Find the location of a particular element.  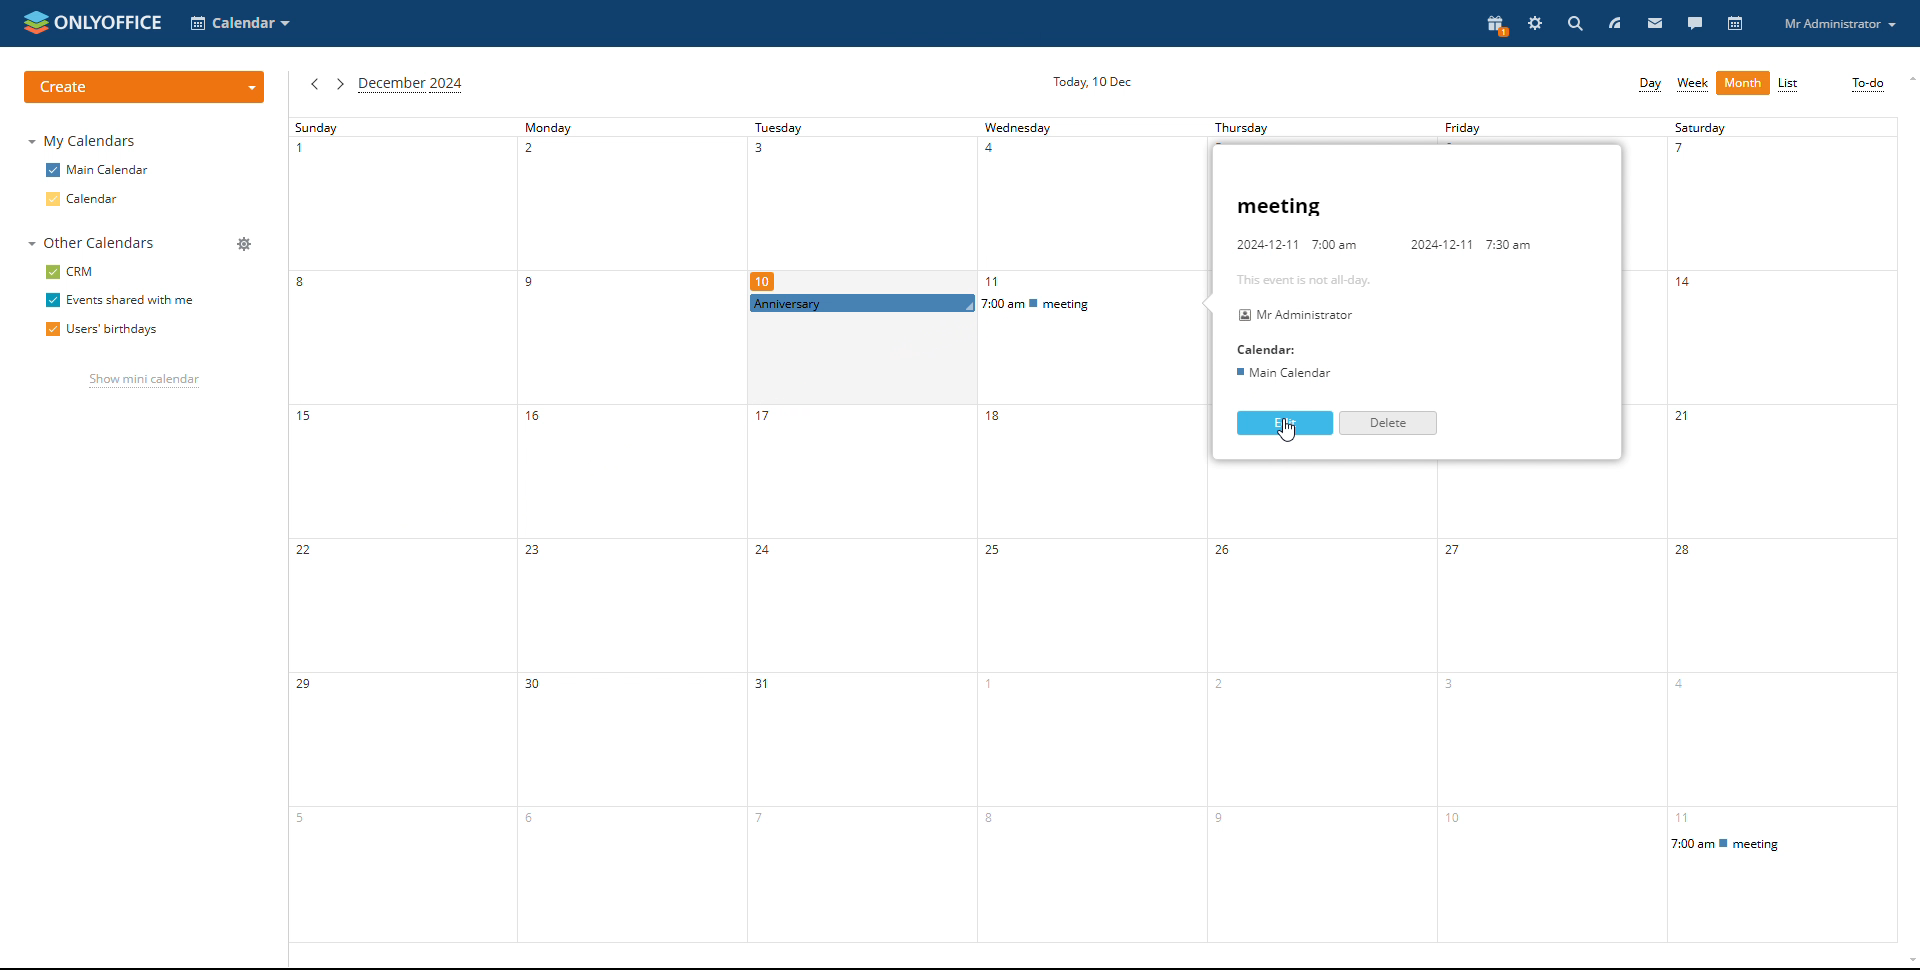

| This eventis not all-day. is located at coordinates (1291, 277).